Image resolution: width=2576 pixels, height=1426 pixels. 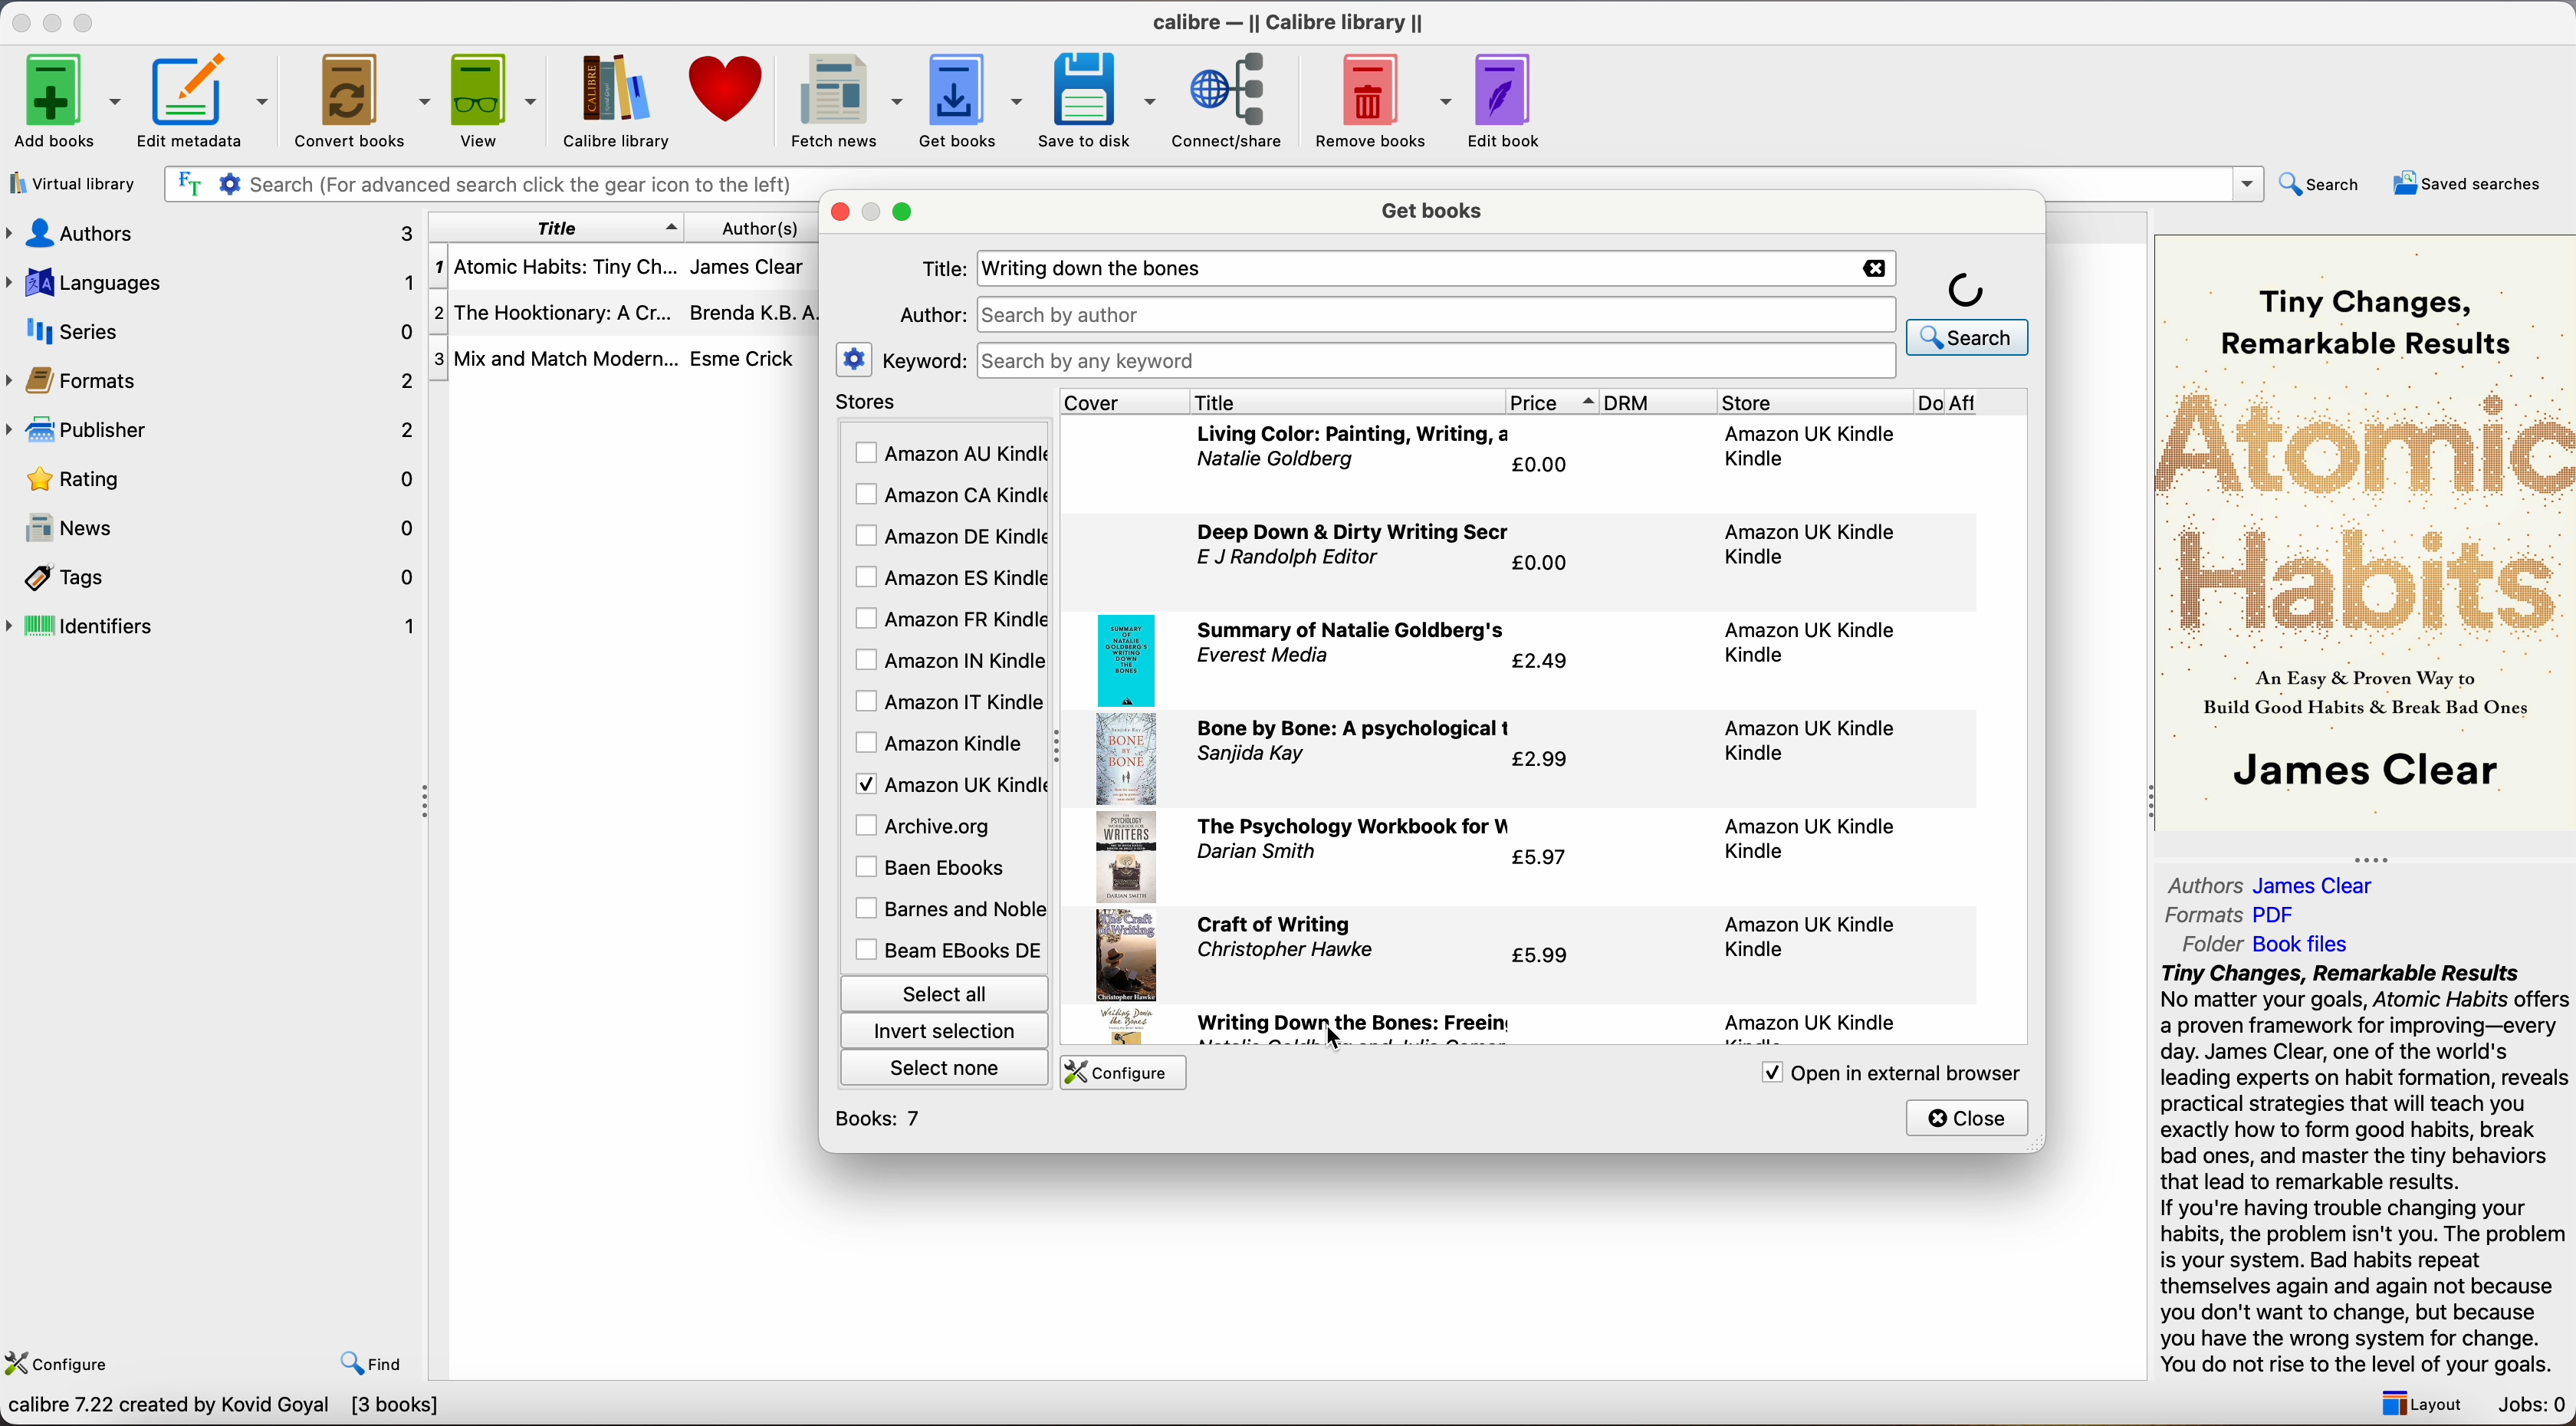 I want to click on amazon UK kindle, so click(x=1807, y=644).